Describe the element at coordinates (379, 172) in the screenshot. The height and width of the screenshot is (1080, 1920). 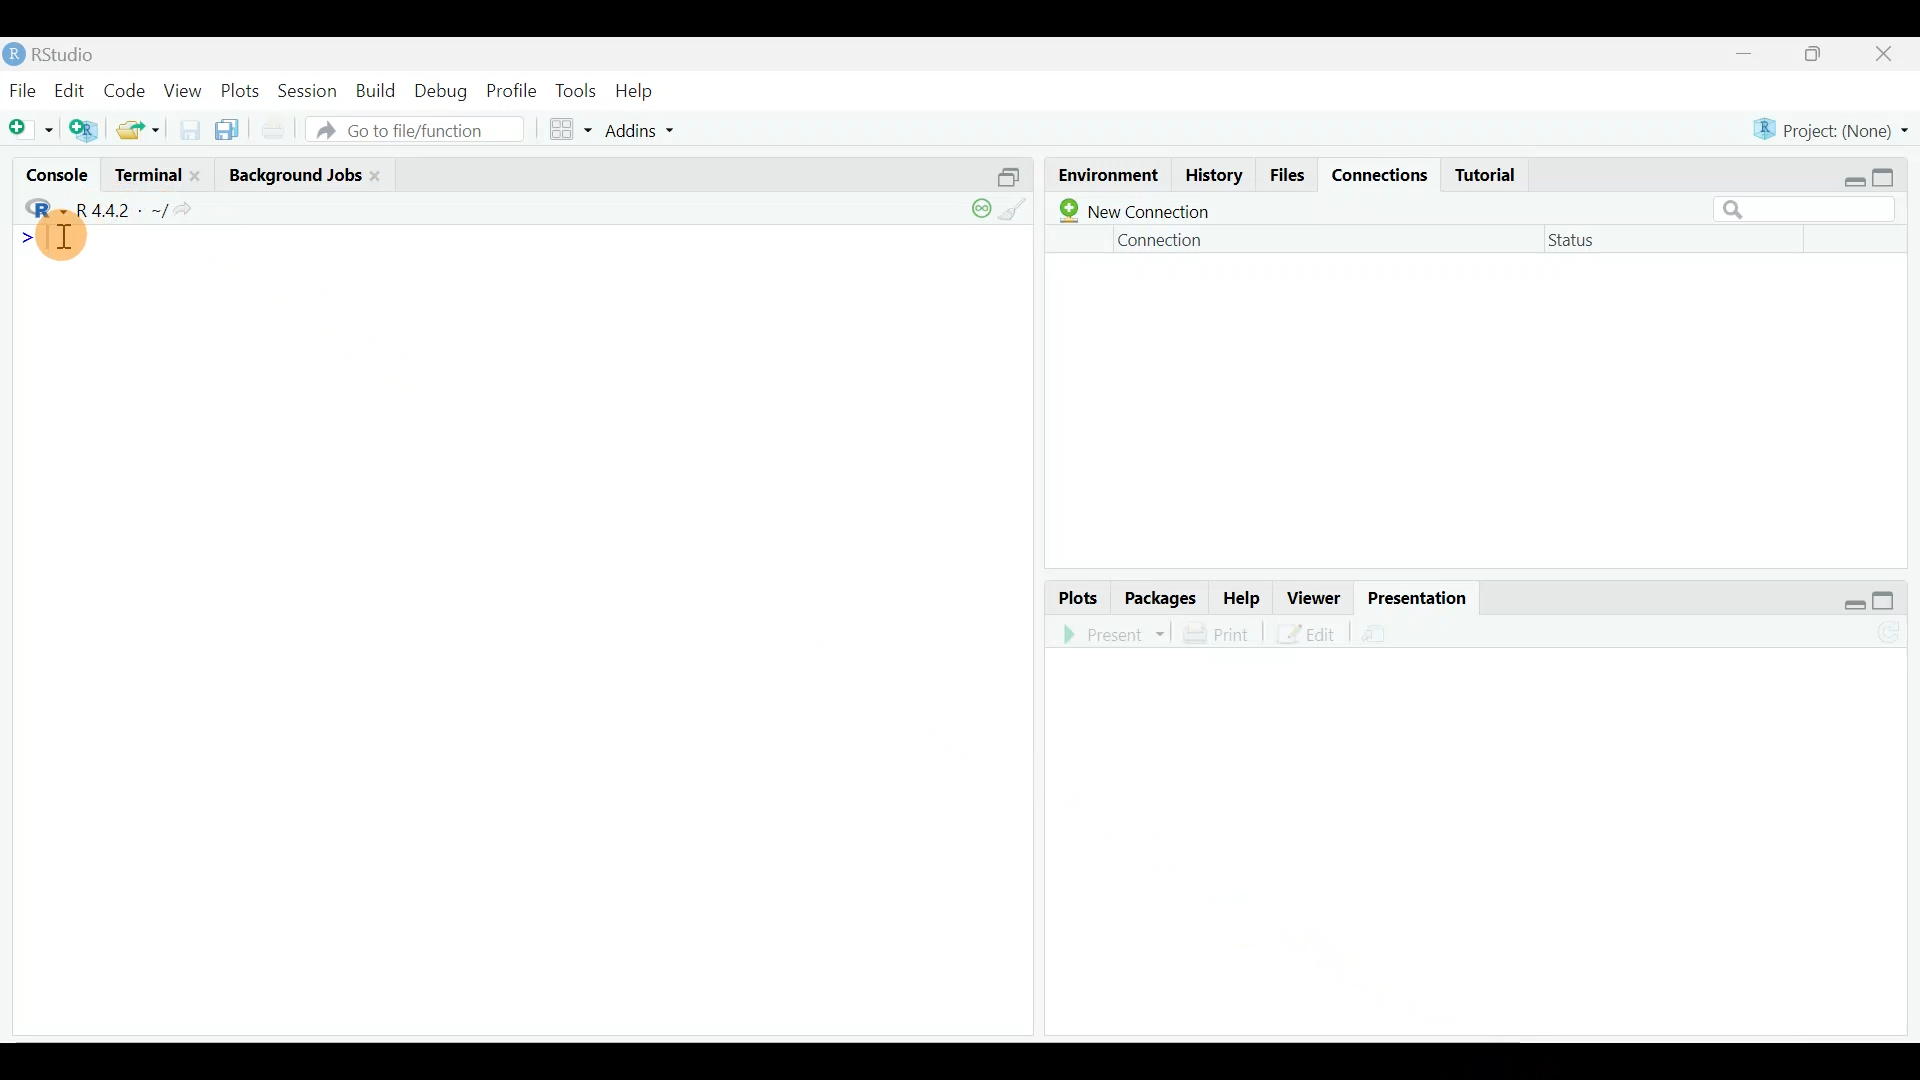
I see `close Background jobs` at that location.